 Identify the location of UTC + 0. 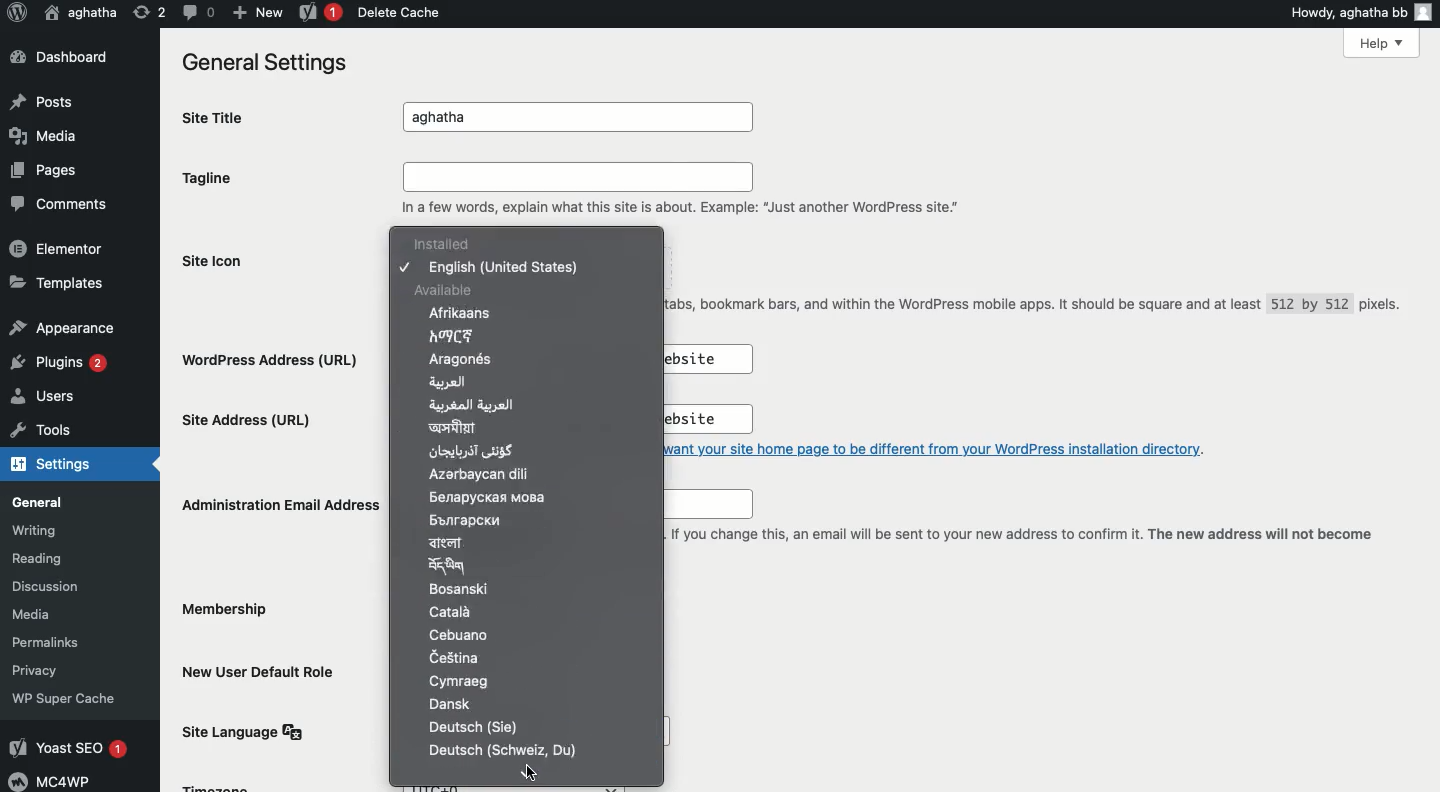
(522, 786).